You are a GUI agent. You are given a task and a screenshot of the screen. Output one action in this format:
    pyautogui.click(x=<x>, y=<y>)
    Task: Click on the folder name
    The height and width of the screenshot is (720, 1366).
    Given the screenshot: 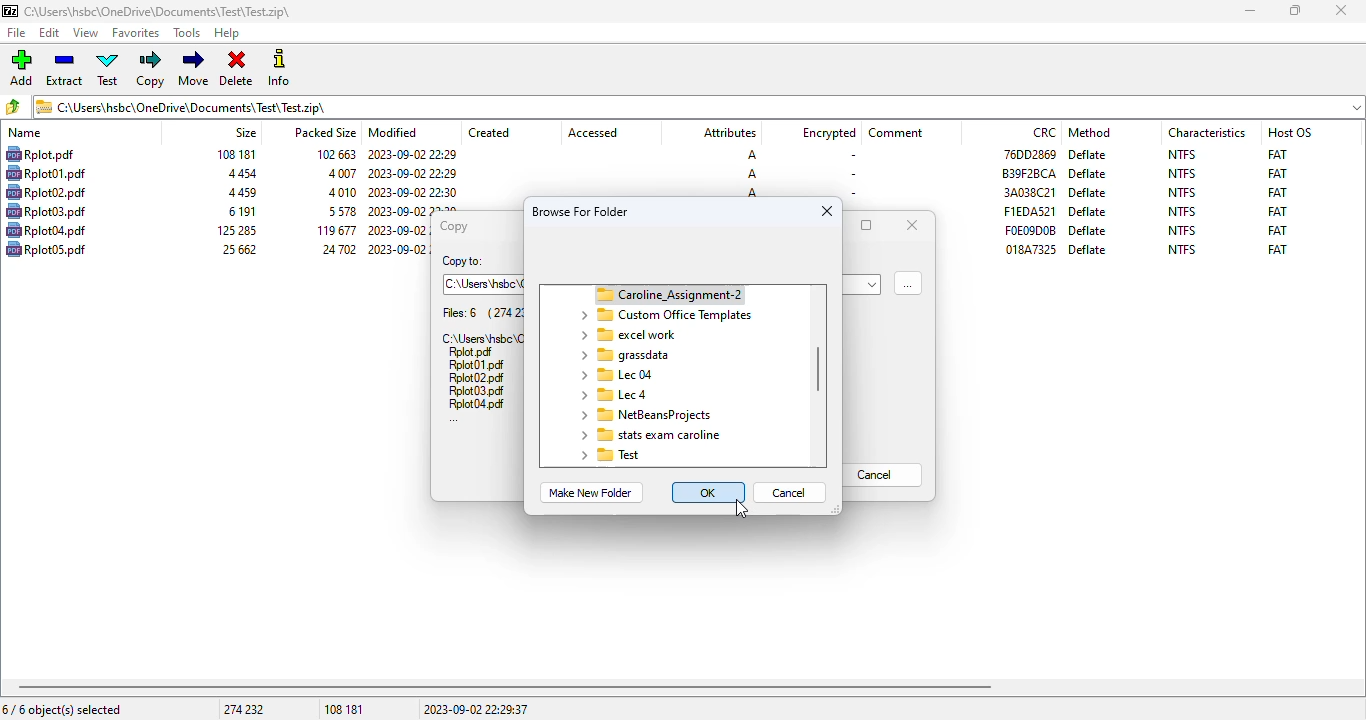 What is the action you would take?
    pyautogui.click(x=623, y=355)
    